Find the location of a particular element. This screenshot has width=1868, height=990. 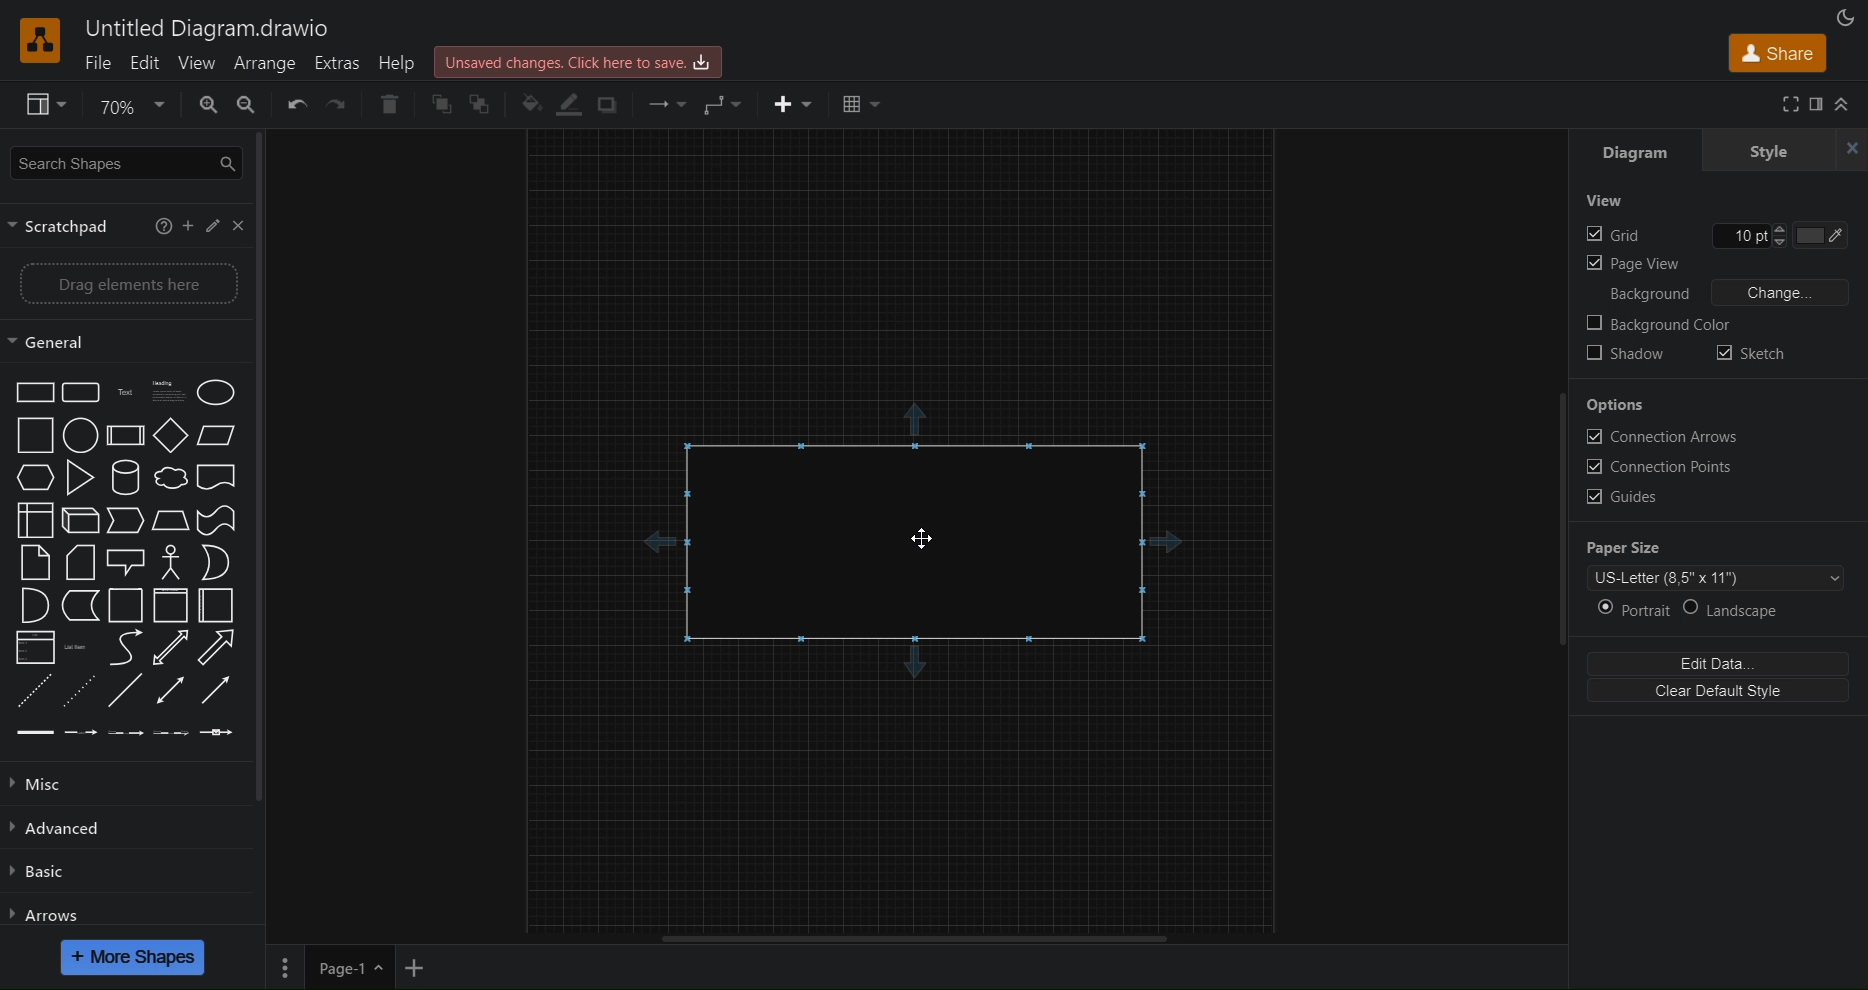

Send Front is located at coordinates (439, 107).